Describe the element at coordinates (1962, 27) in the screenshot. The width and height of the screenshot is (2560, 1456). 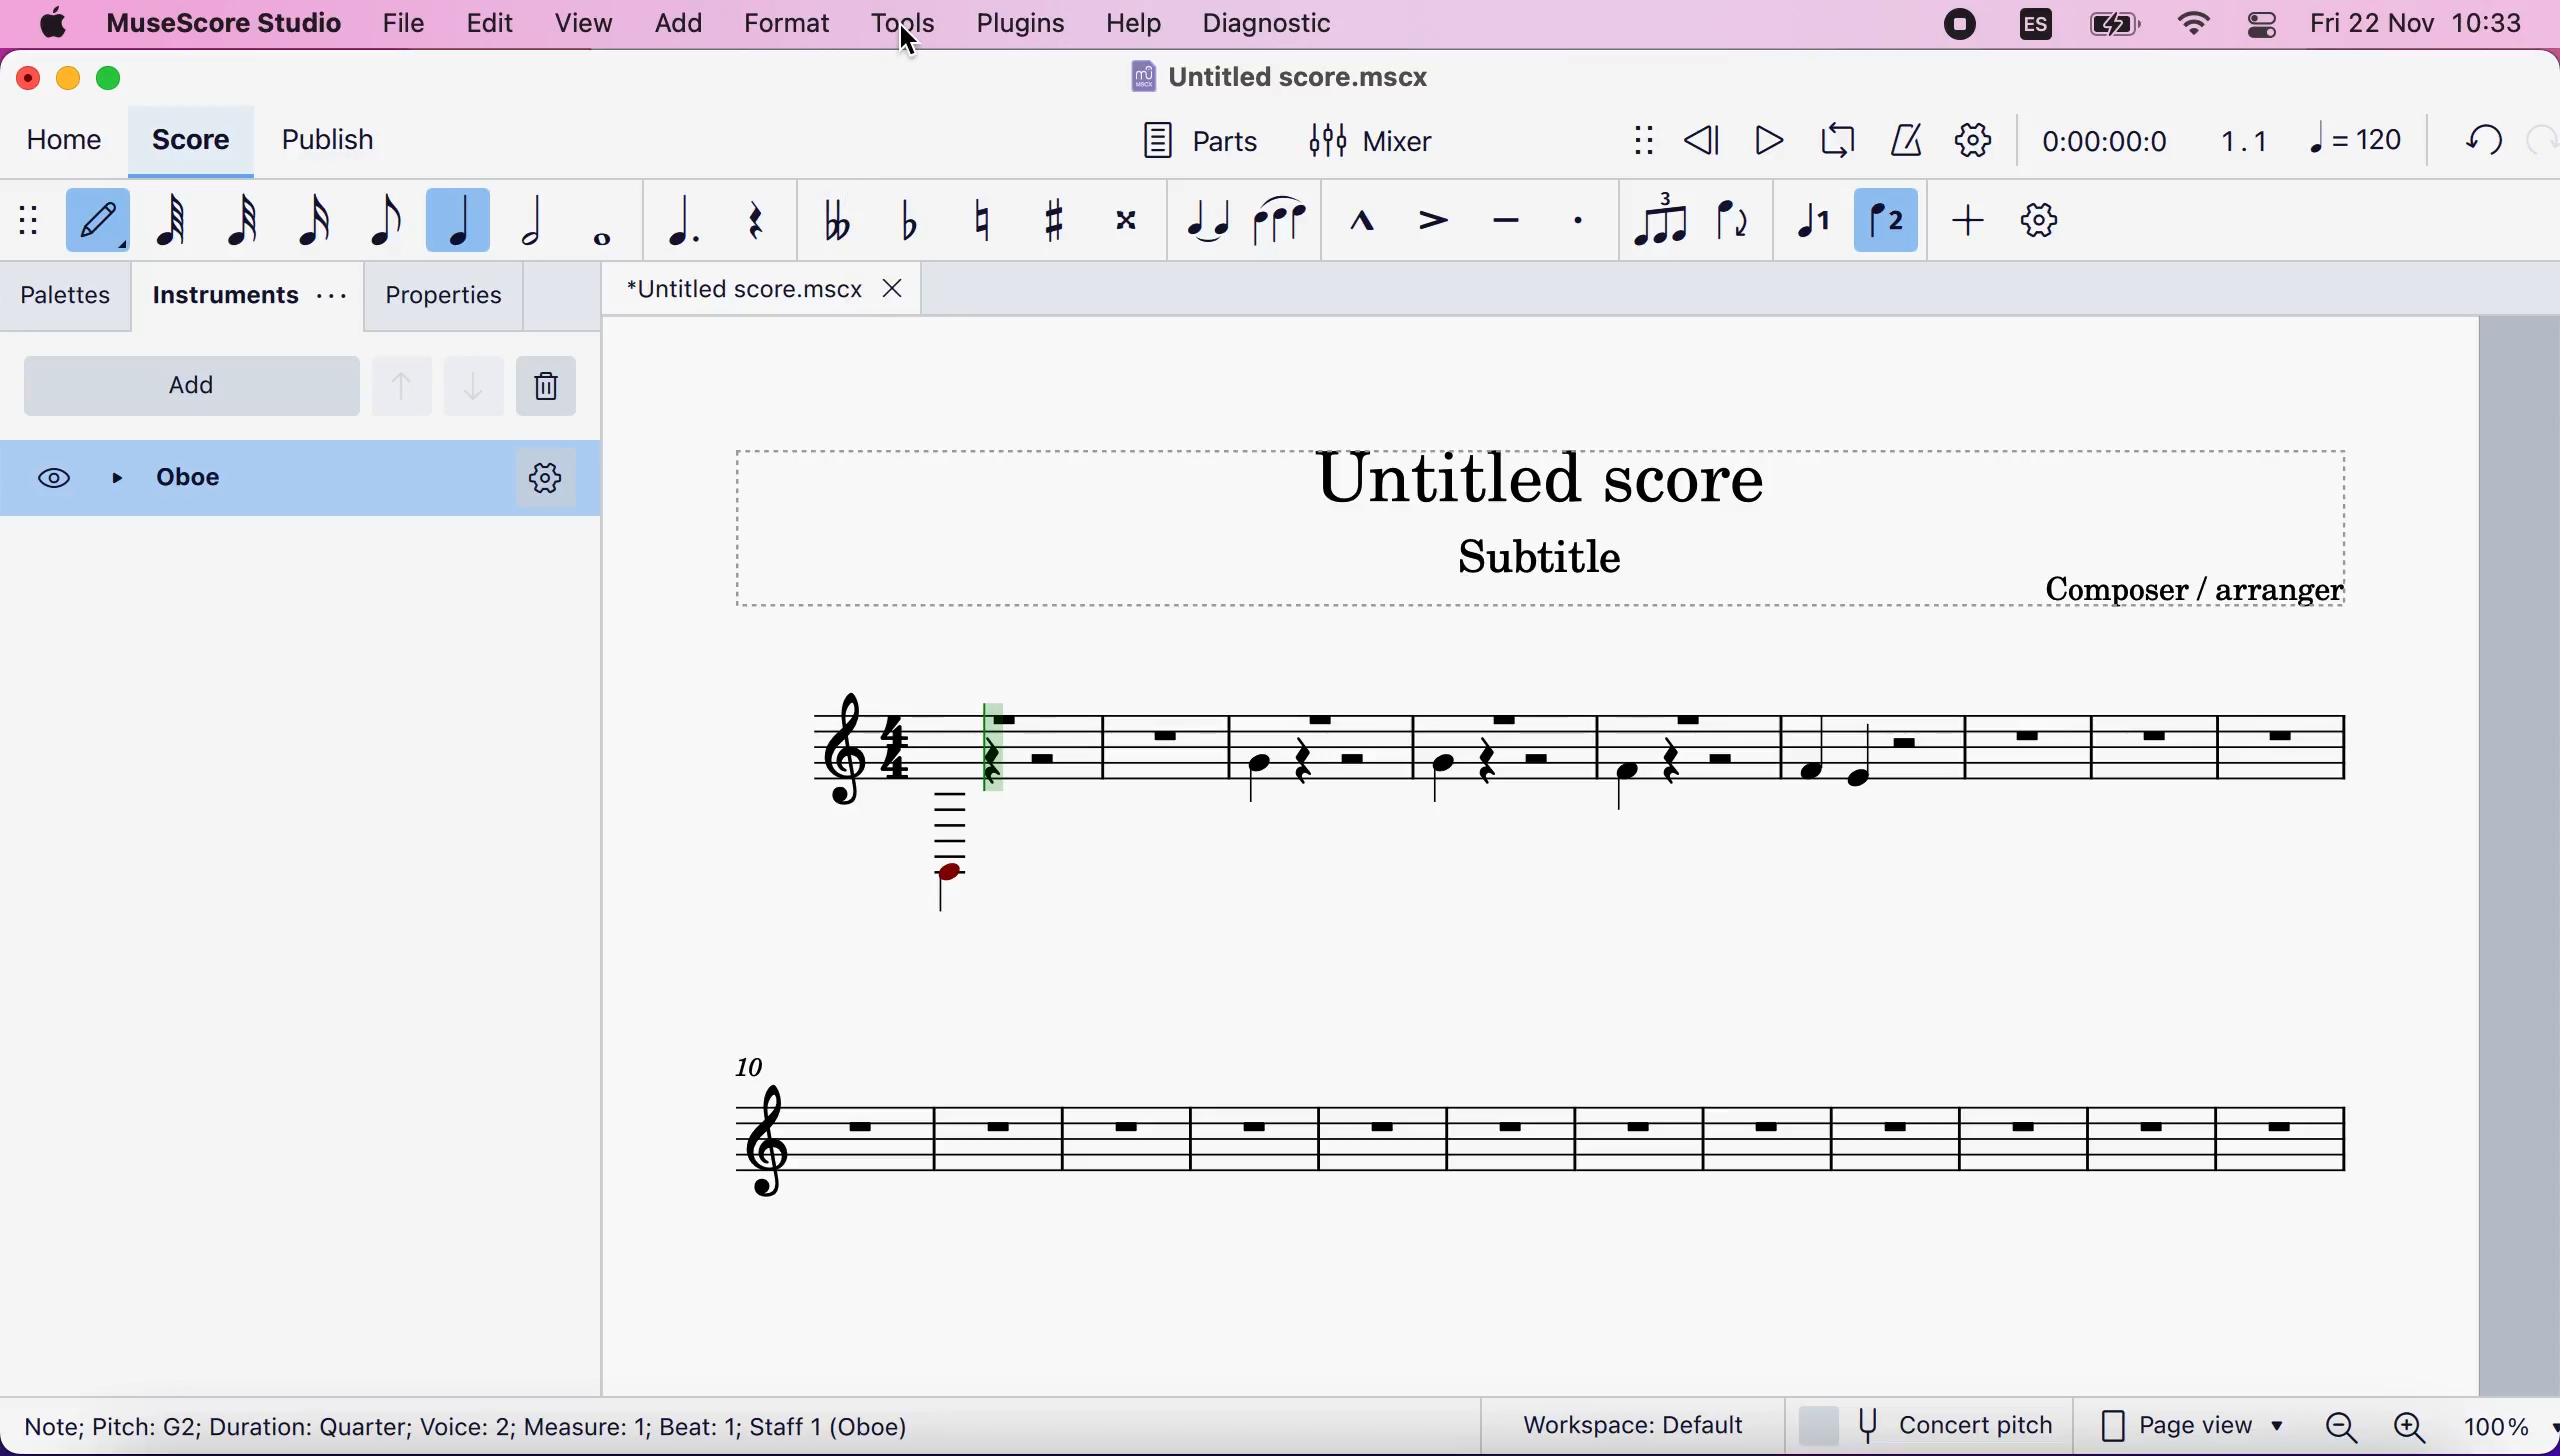
I see `recording stopped` at that location.